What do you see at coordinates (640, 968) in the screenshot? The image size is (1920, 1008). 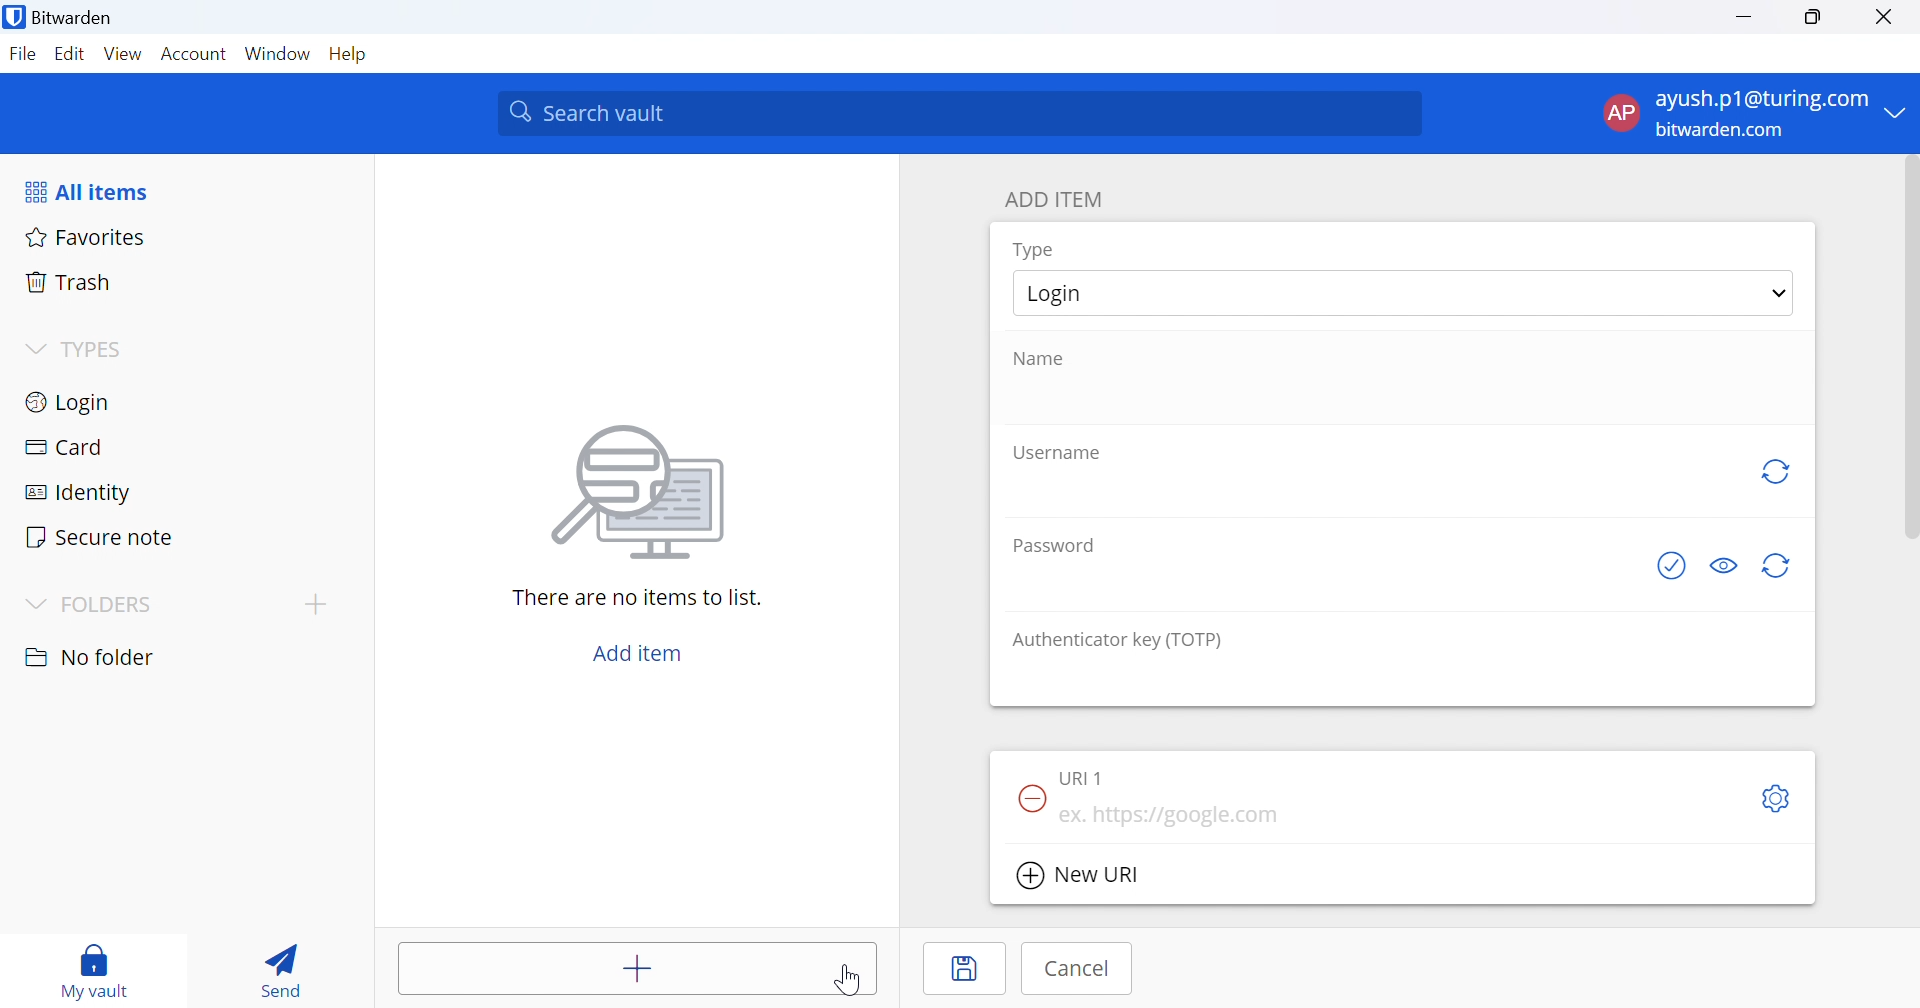 I see `Add item` at bounding box center [640, 968].